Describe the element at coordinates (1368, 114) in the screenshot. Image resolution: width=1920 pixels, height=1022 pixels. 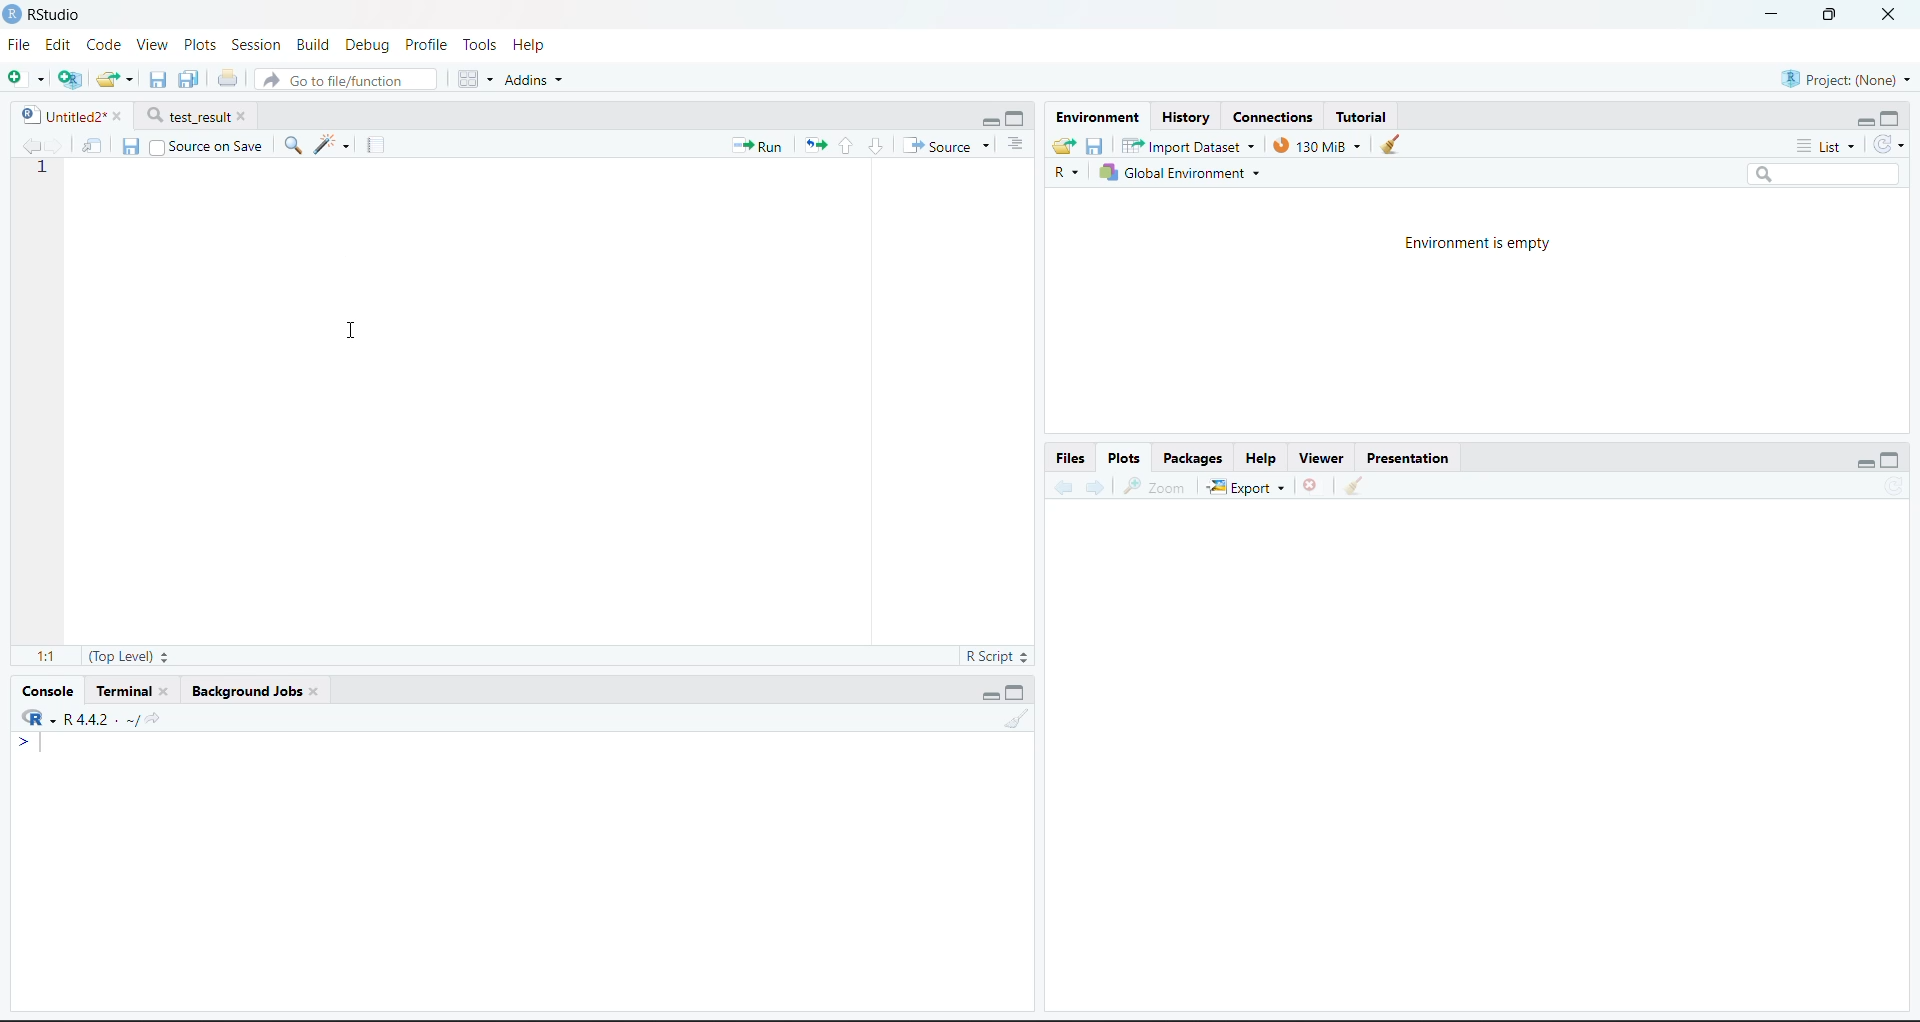
I see `Tutorial` at that location.